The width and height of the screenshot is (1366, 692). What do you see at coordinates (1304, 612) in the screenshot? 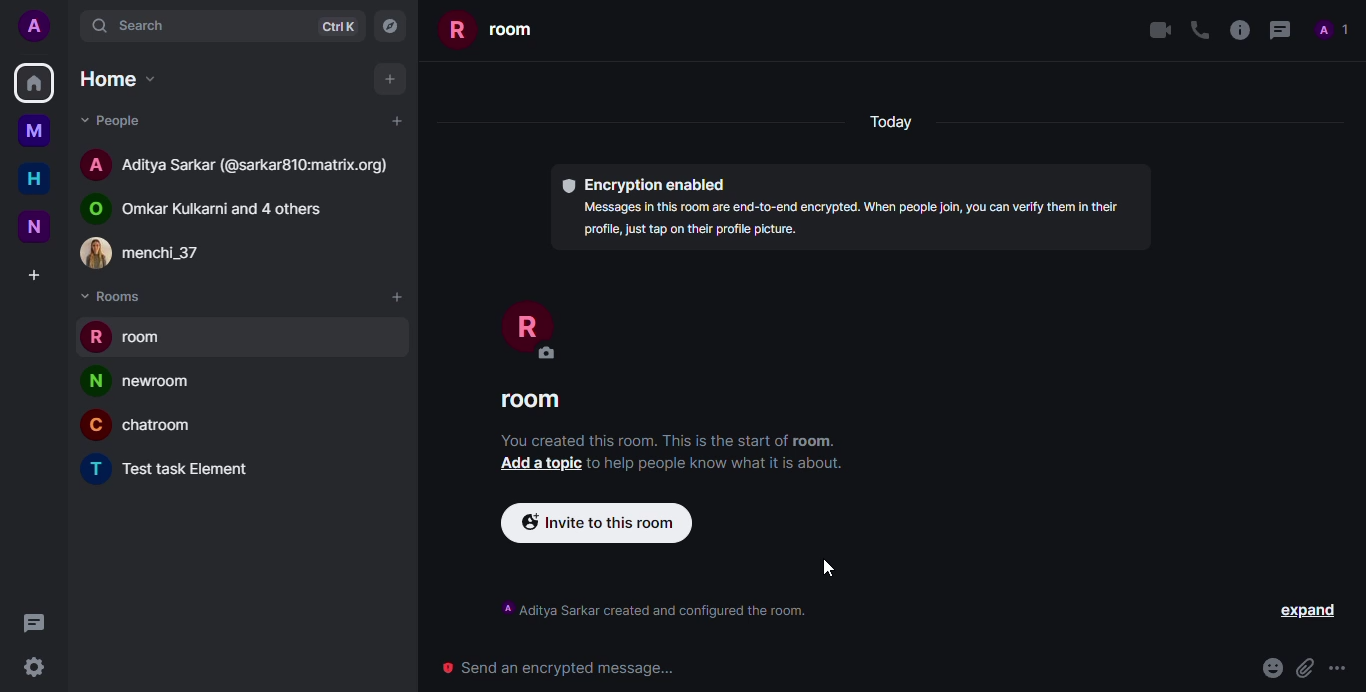
I see `expand` at bounding box center [1304, 612].